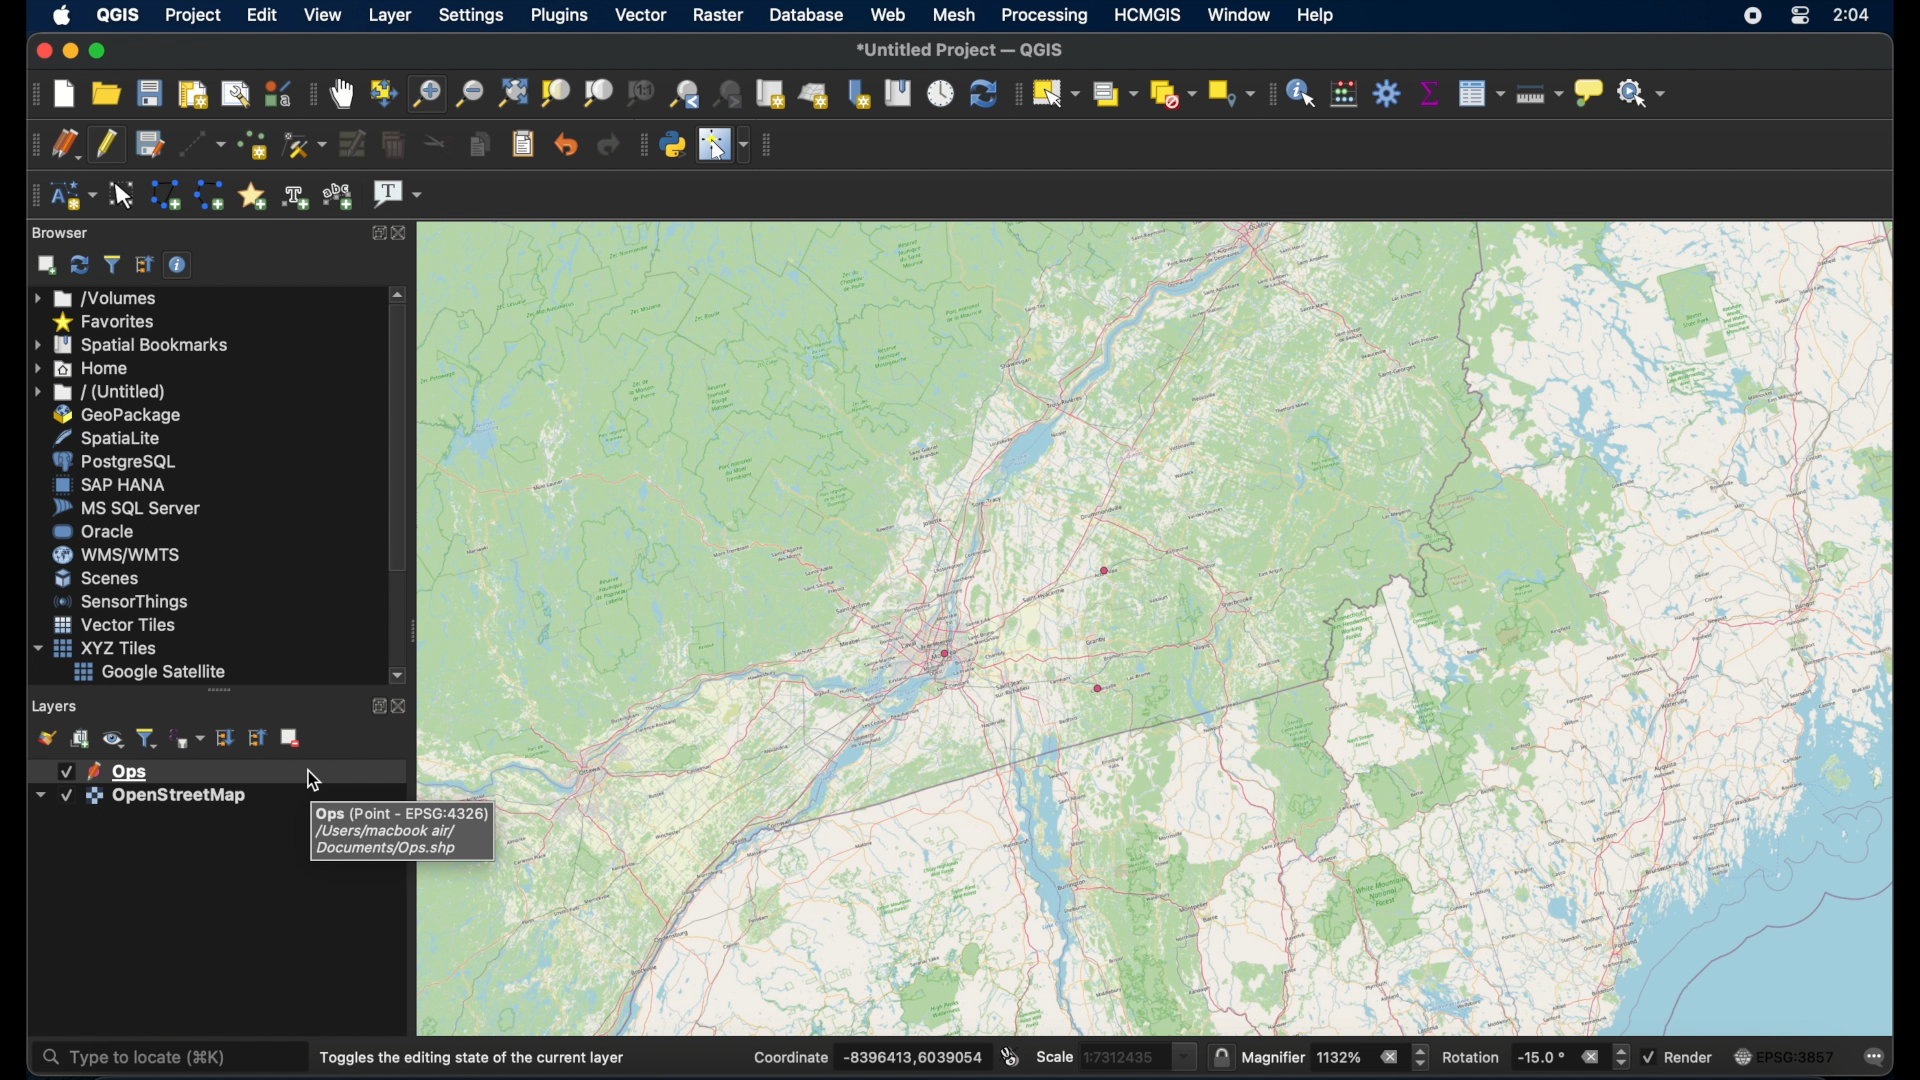  Describe the element at coordinates (945, 652) in the screenshot. I see `point feature` at that location.